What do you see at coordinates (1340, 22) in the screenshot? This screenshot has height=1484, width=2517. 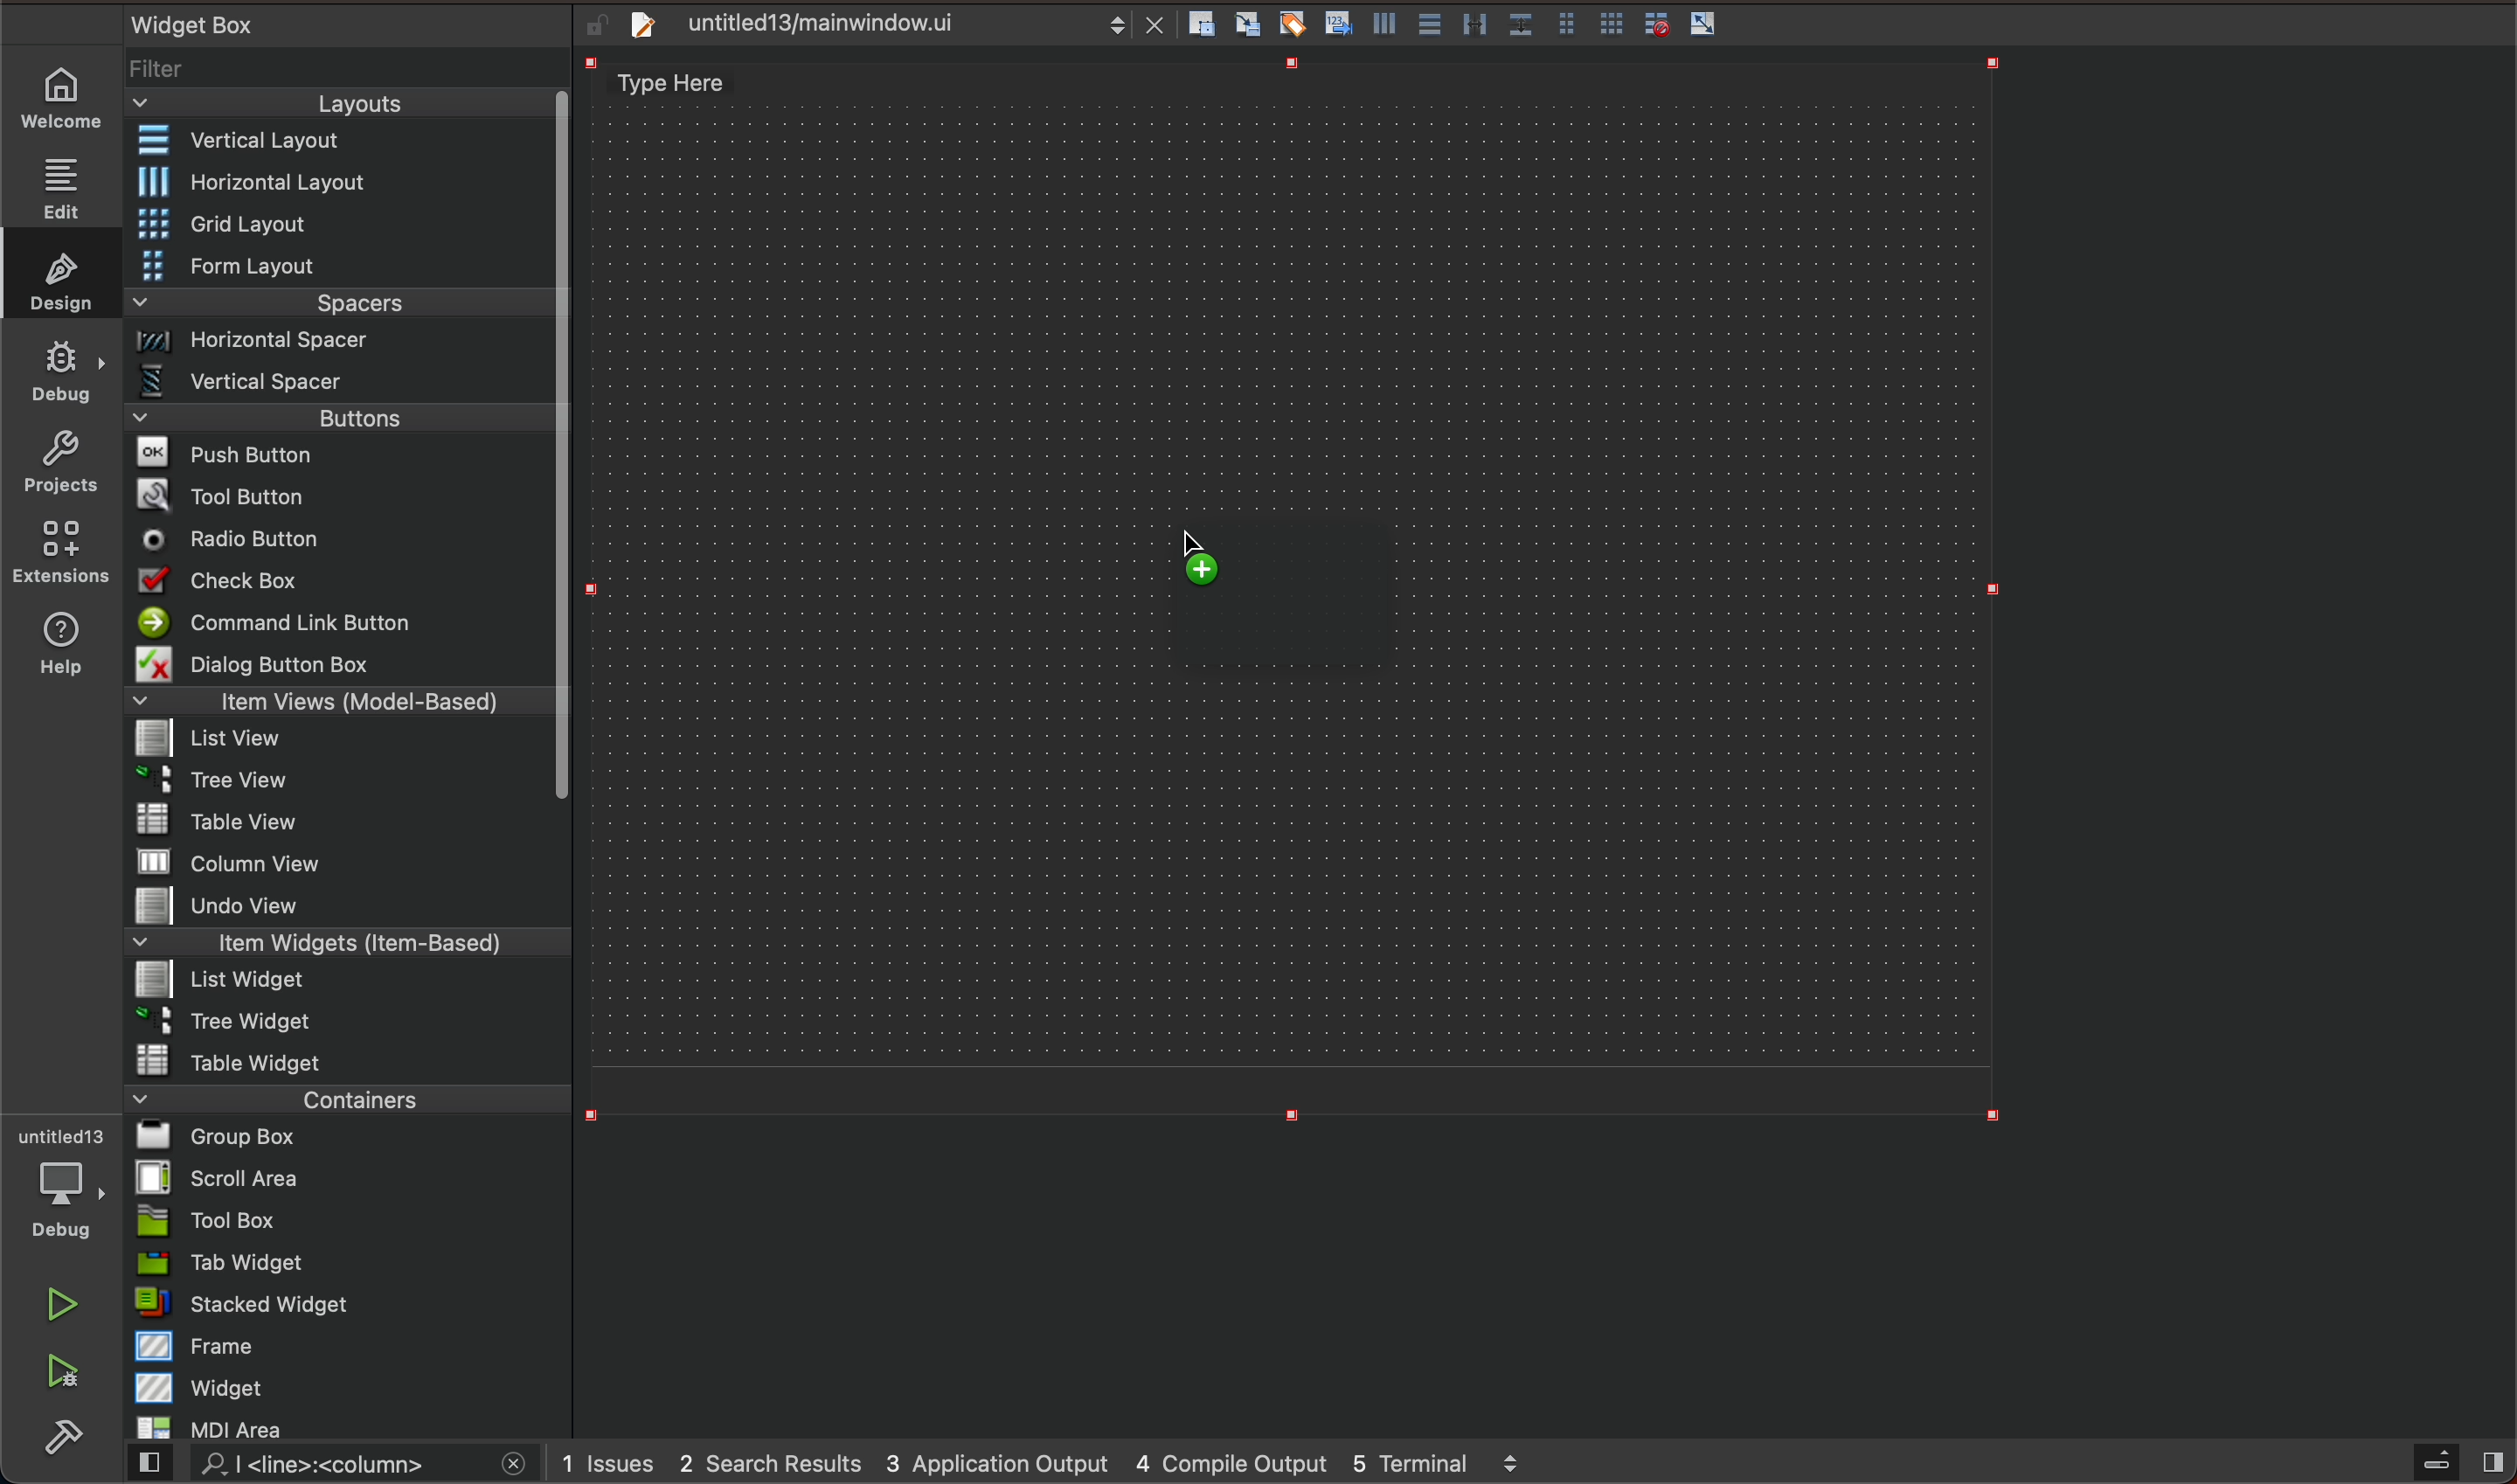 I see `tab order` at bounding box center [1340, 22].